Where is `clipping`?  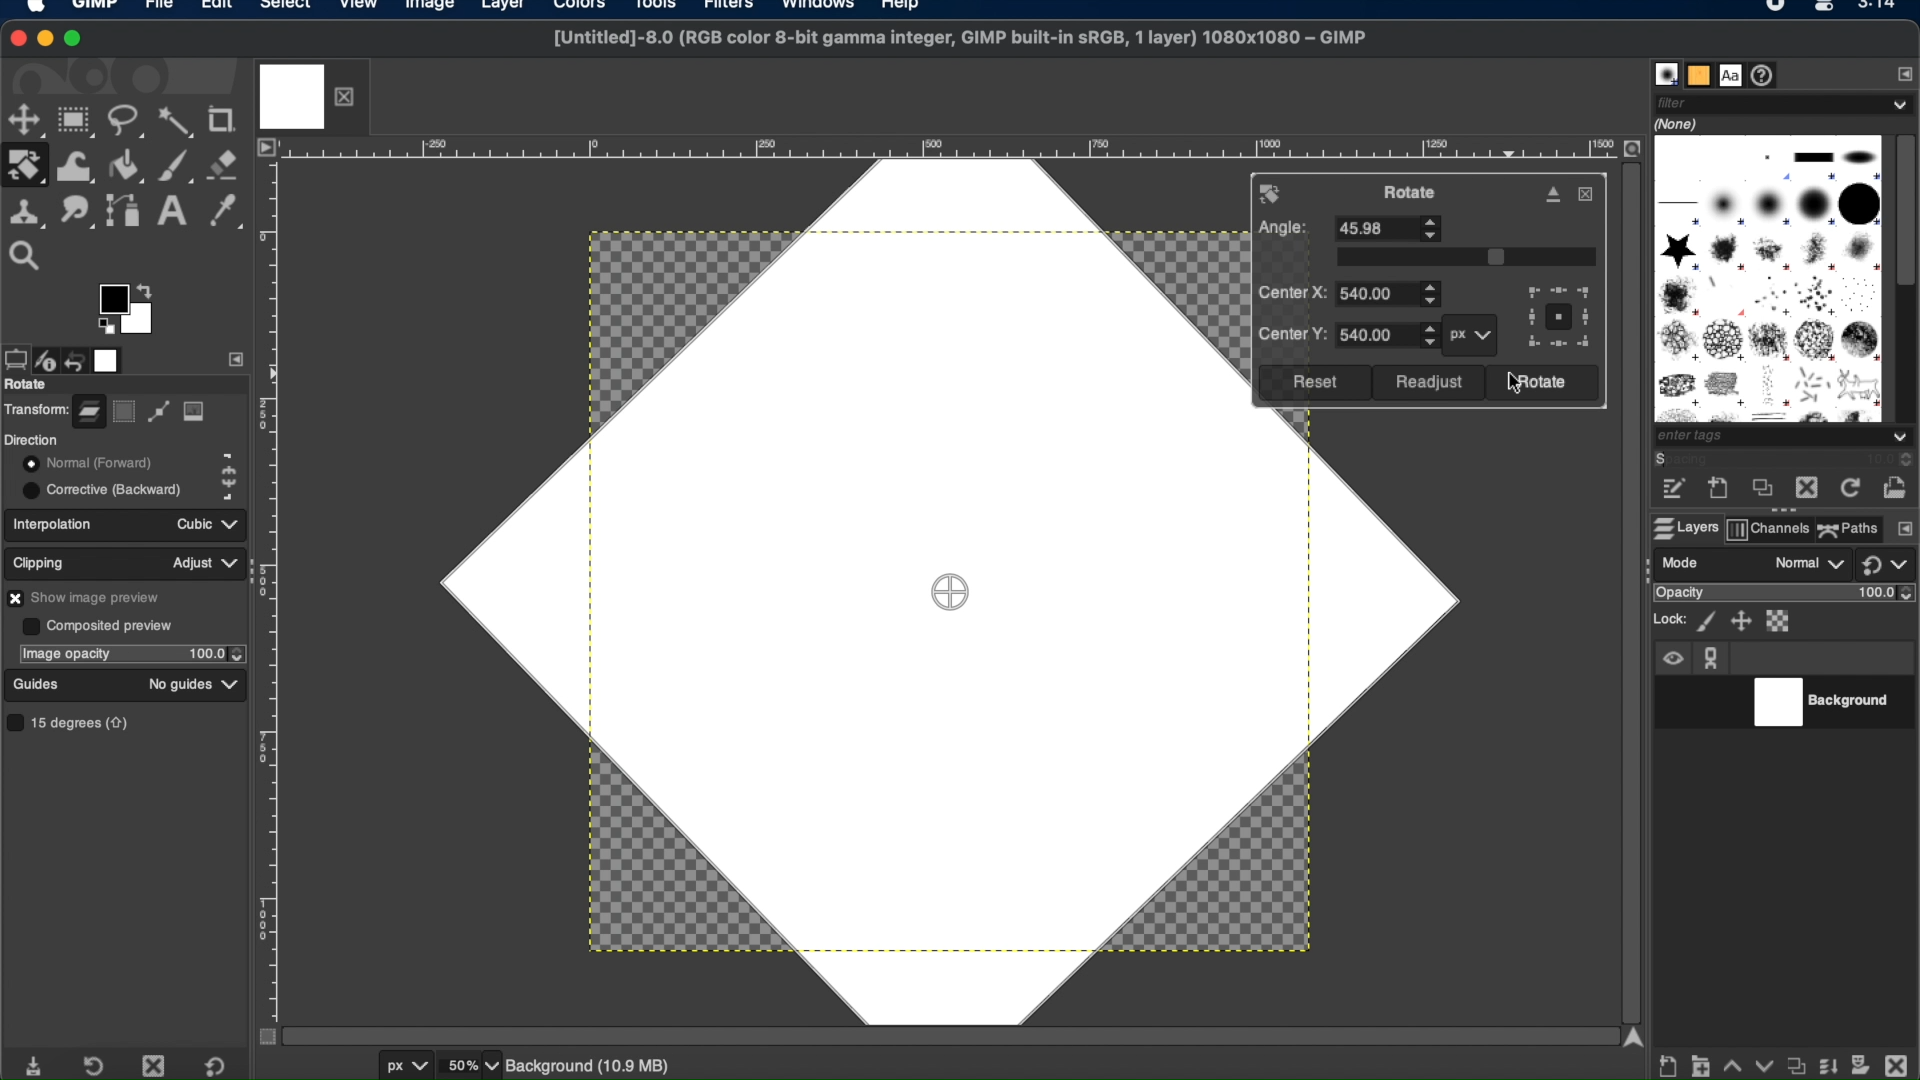 clipping is located at coordinates (42, 560).